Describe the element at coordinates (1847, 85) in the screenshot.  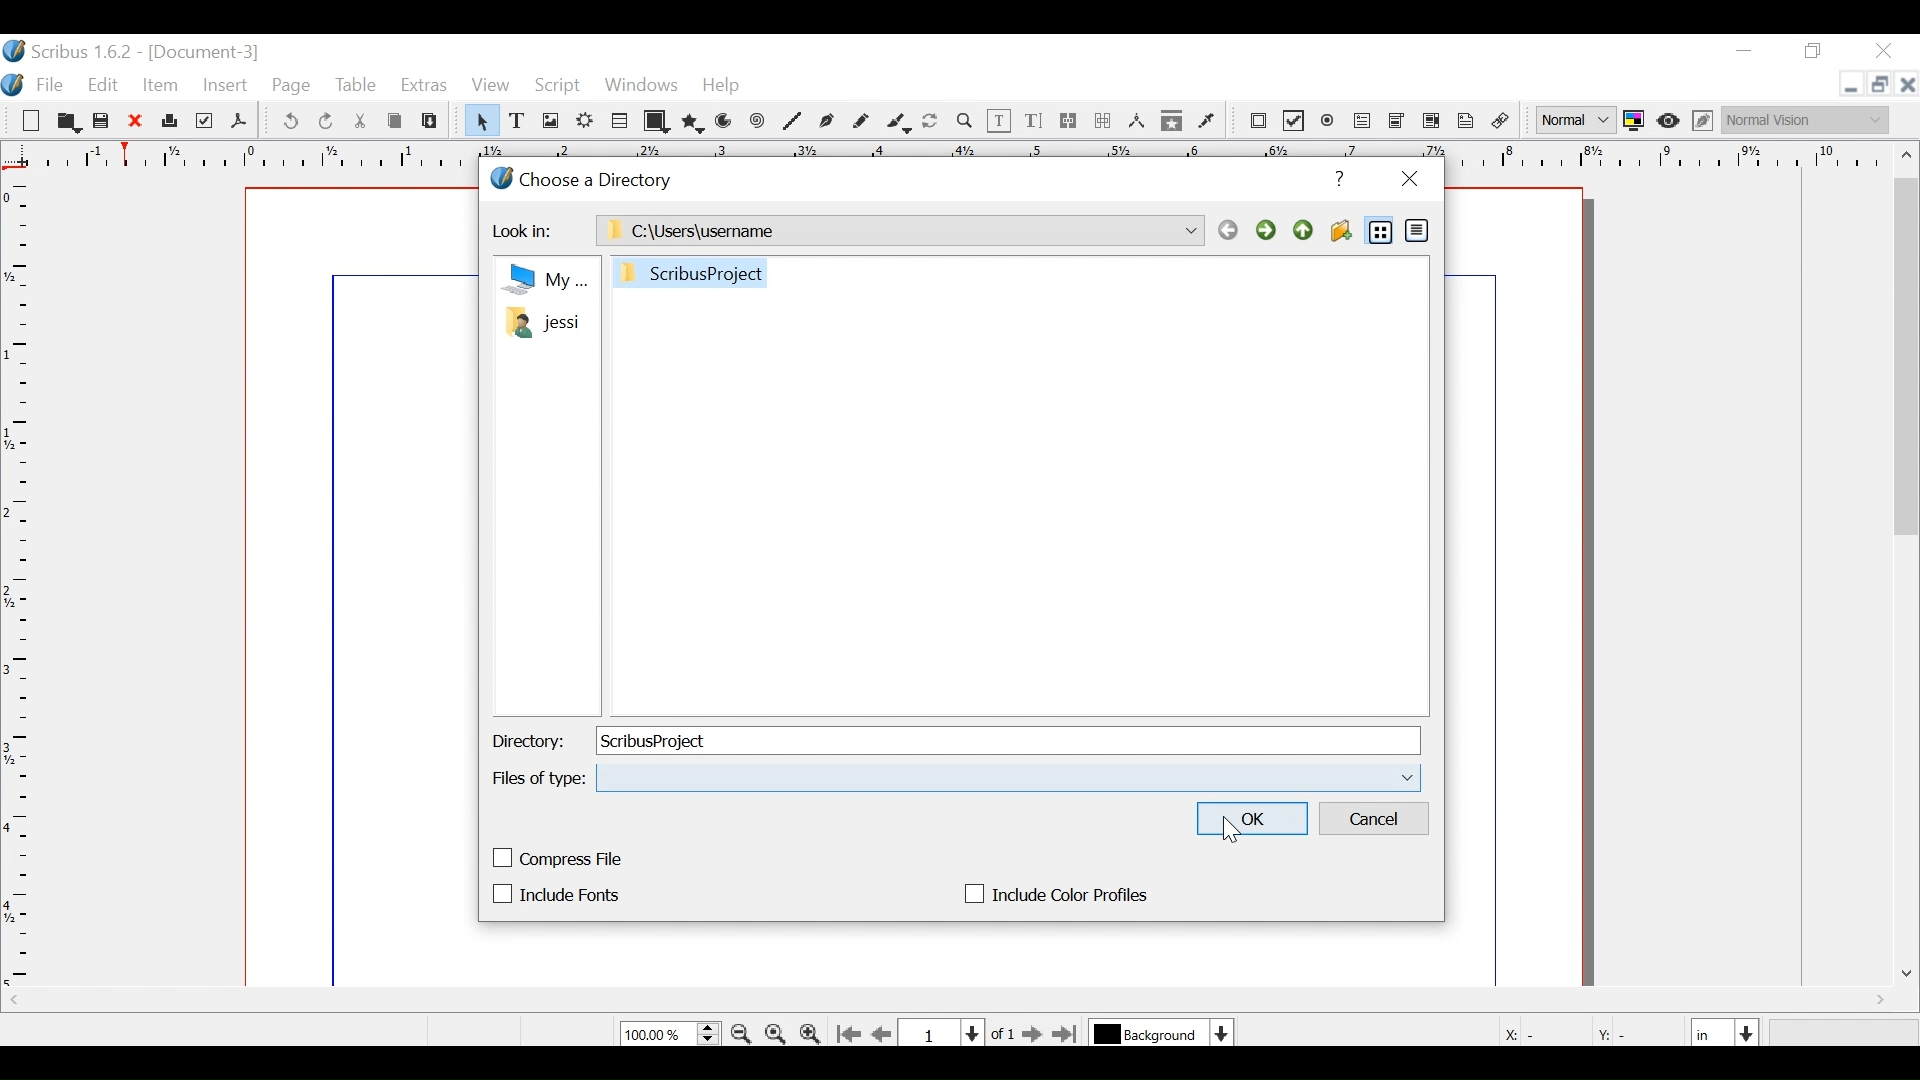
I see `minimize file` at that location.